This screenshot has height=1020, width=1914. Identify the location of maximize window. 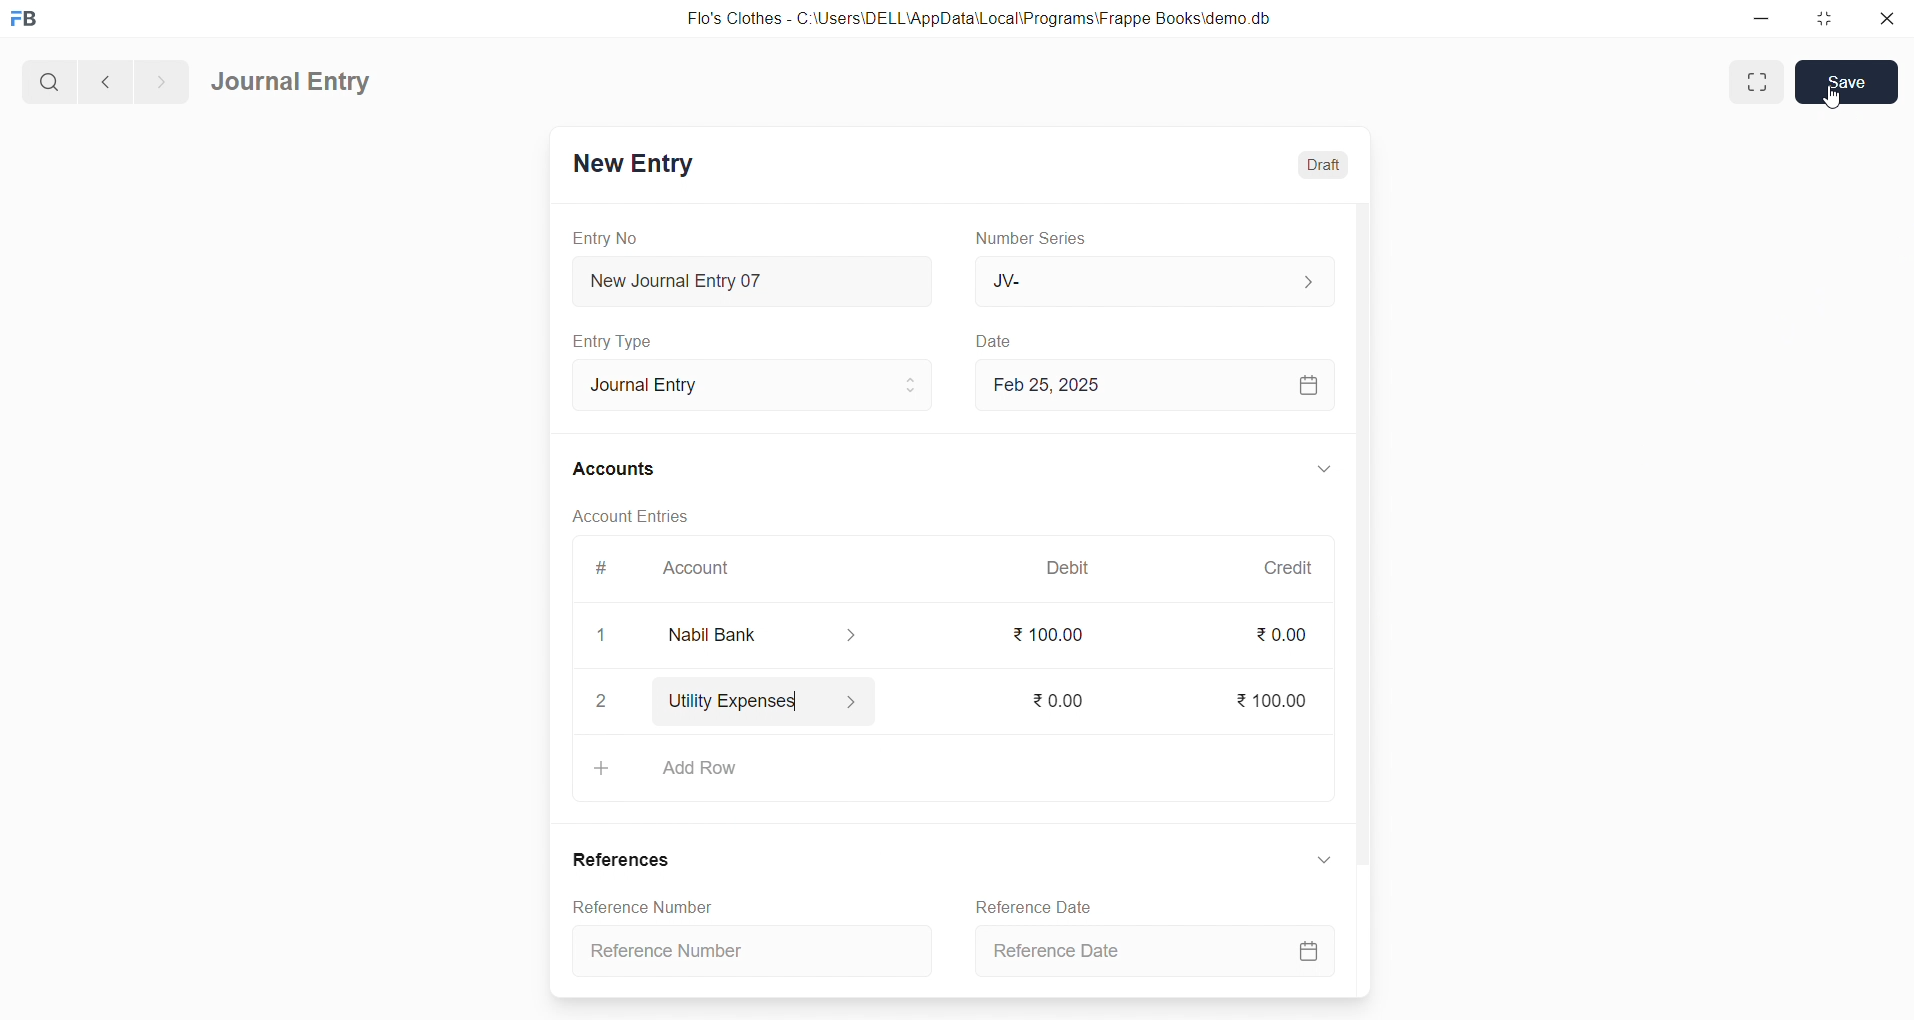
(1753, 81).